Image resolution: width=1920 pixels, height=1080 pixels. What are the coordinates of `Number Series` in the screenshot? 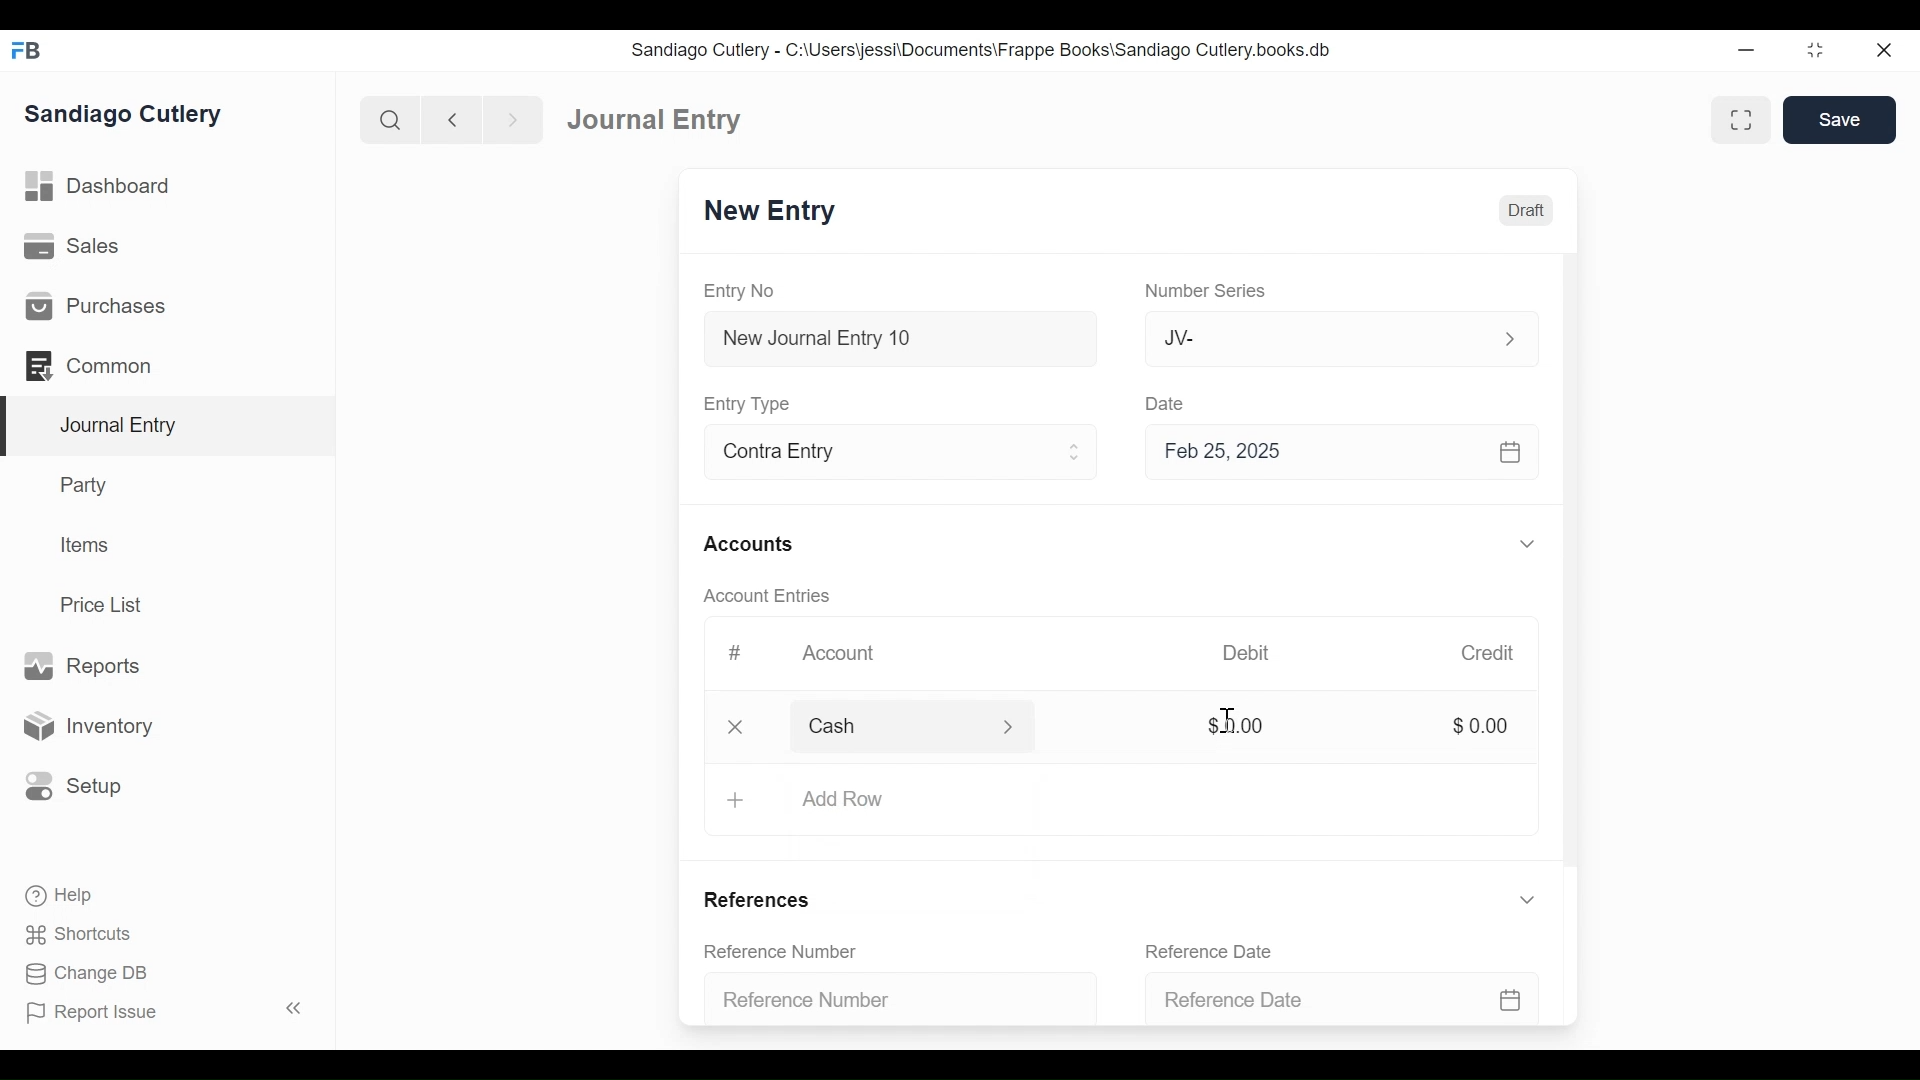 It's located at (1209, 292).